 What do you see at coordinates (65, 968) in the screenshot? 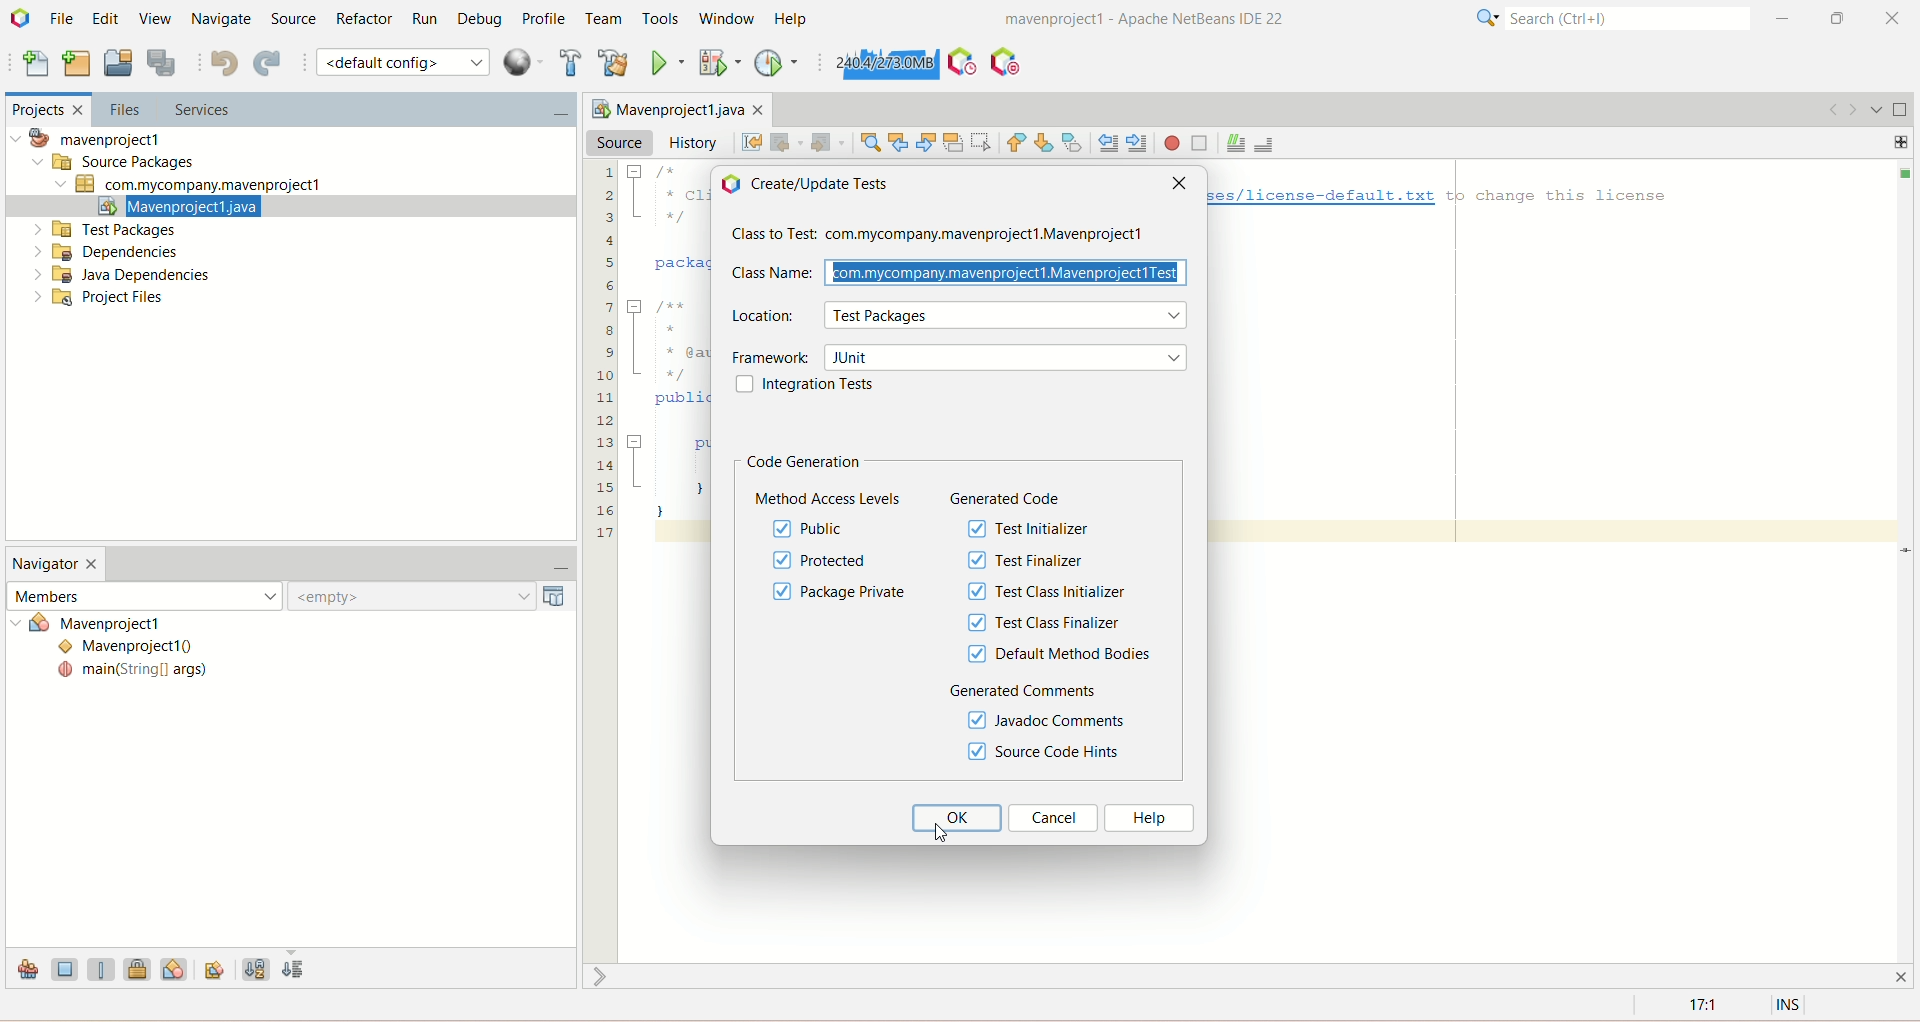
I see `show field` at bounding box center [65, 968].